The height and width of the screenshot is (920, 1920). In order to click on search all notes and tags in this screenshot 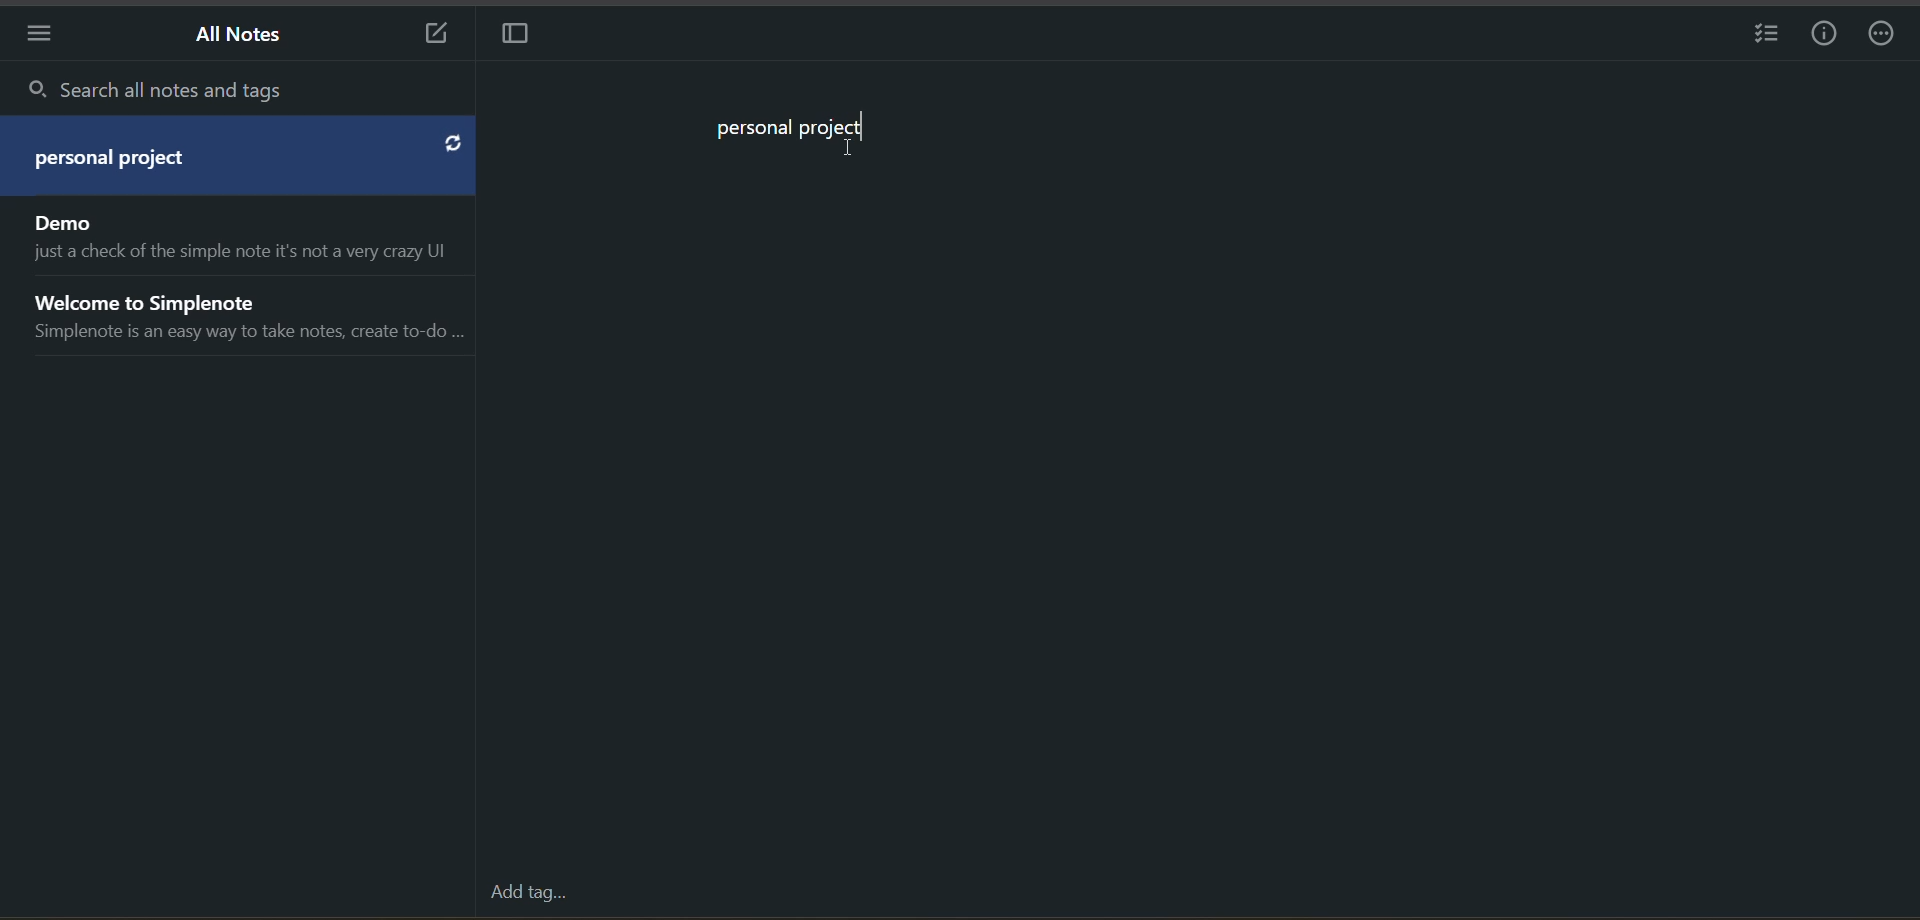, I will do `click(246, 91)`.